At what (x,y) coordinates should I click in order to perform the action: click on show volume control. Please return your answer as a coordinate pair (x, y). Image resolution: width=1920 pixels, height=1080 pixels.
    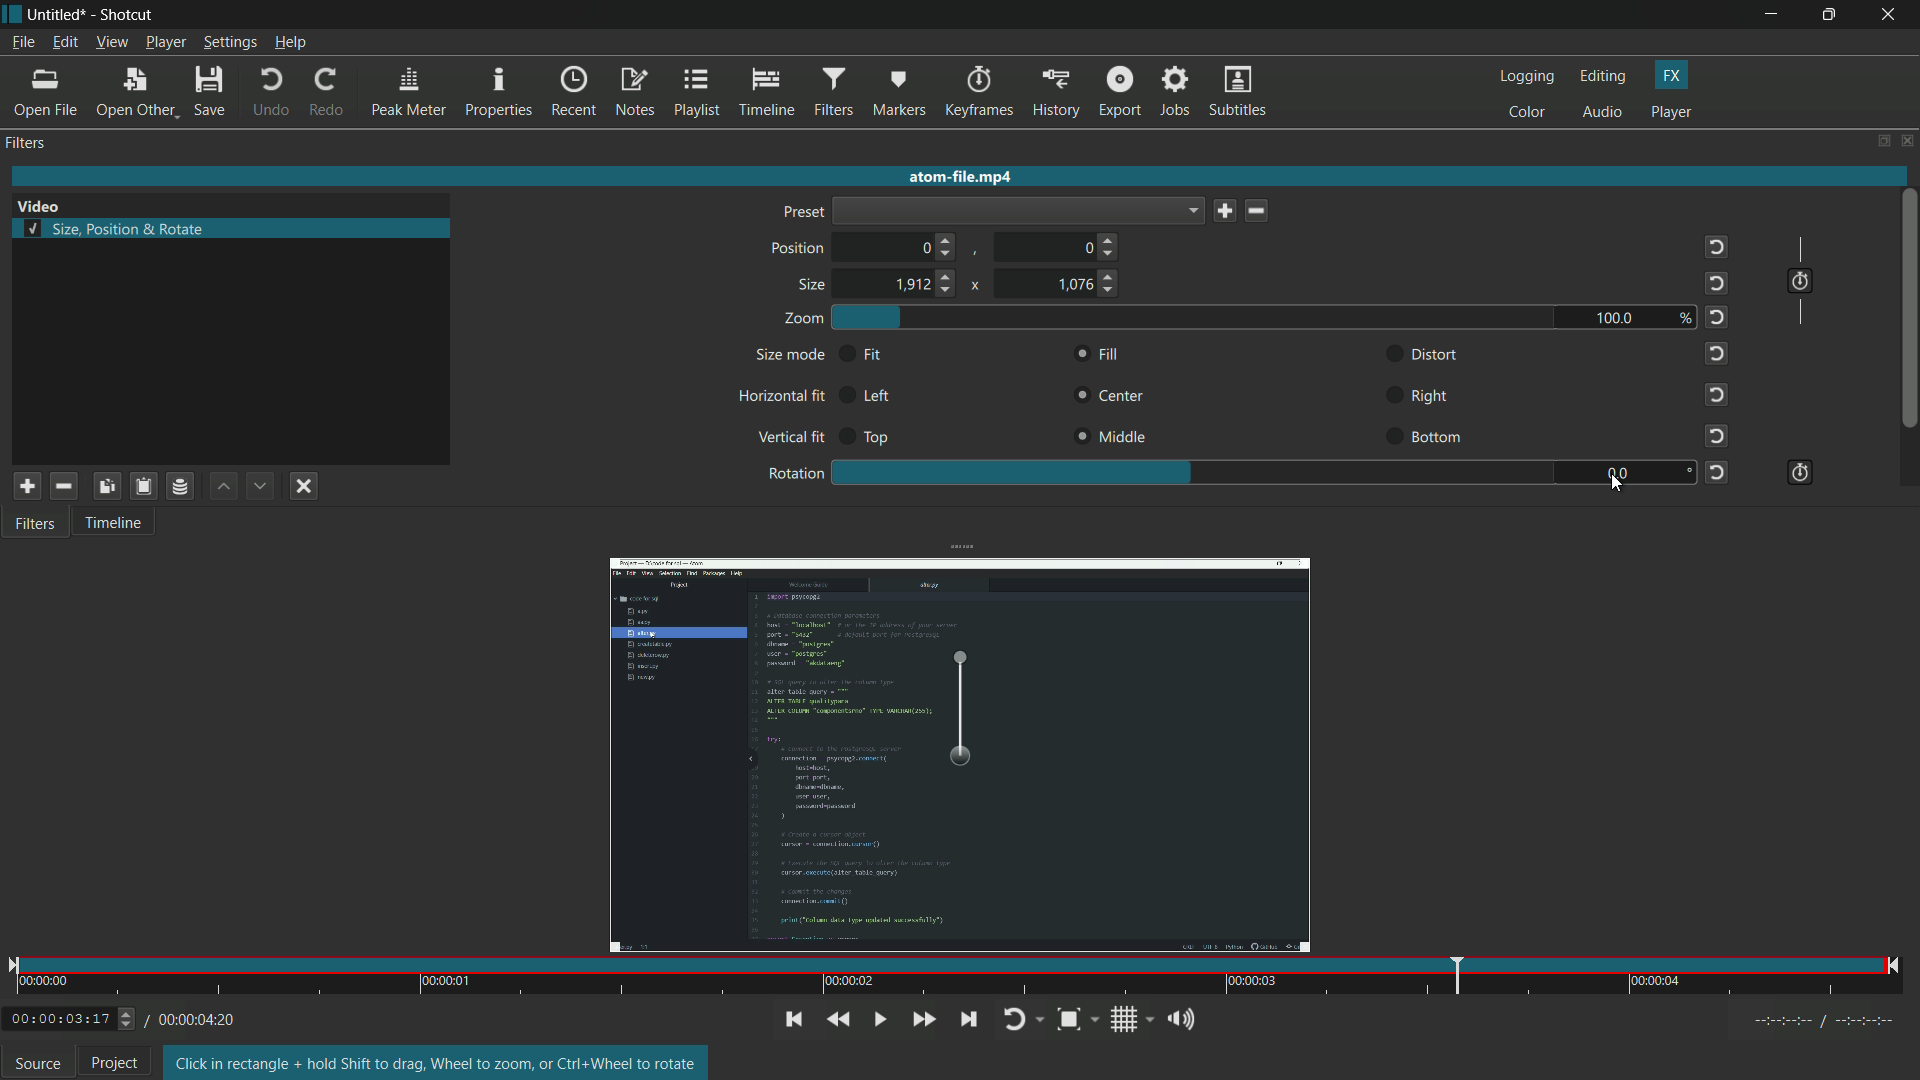
    Looking at the image, I should click on (1179, 1018).